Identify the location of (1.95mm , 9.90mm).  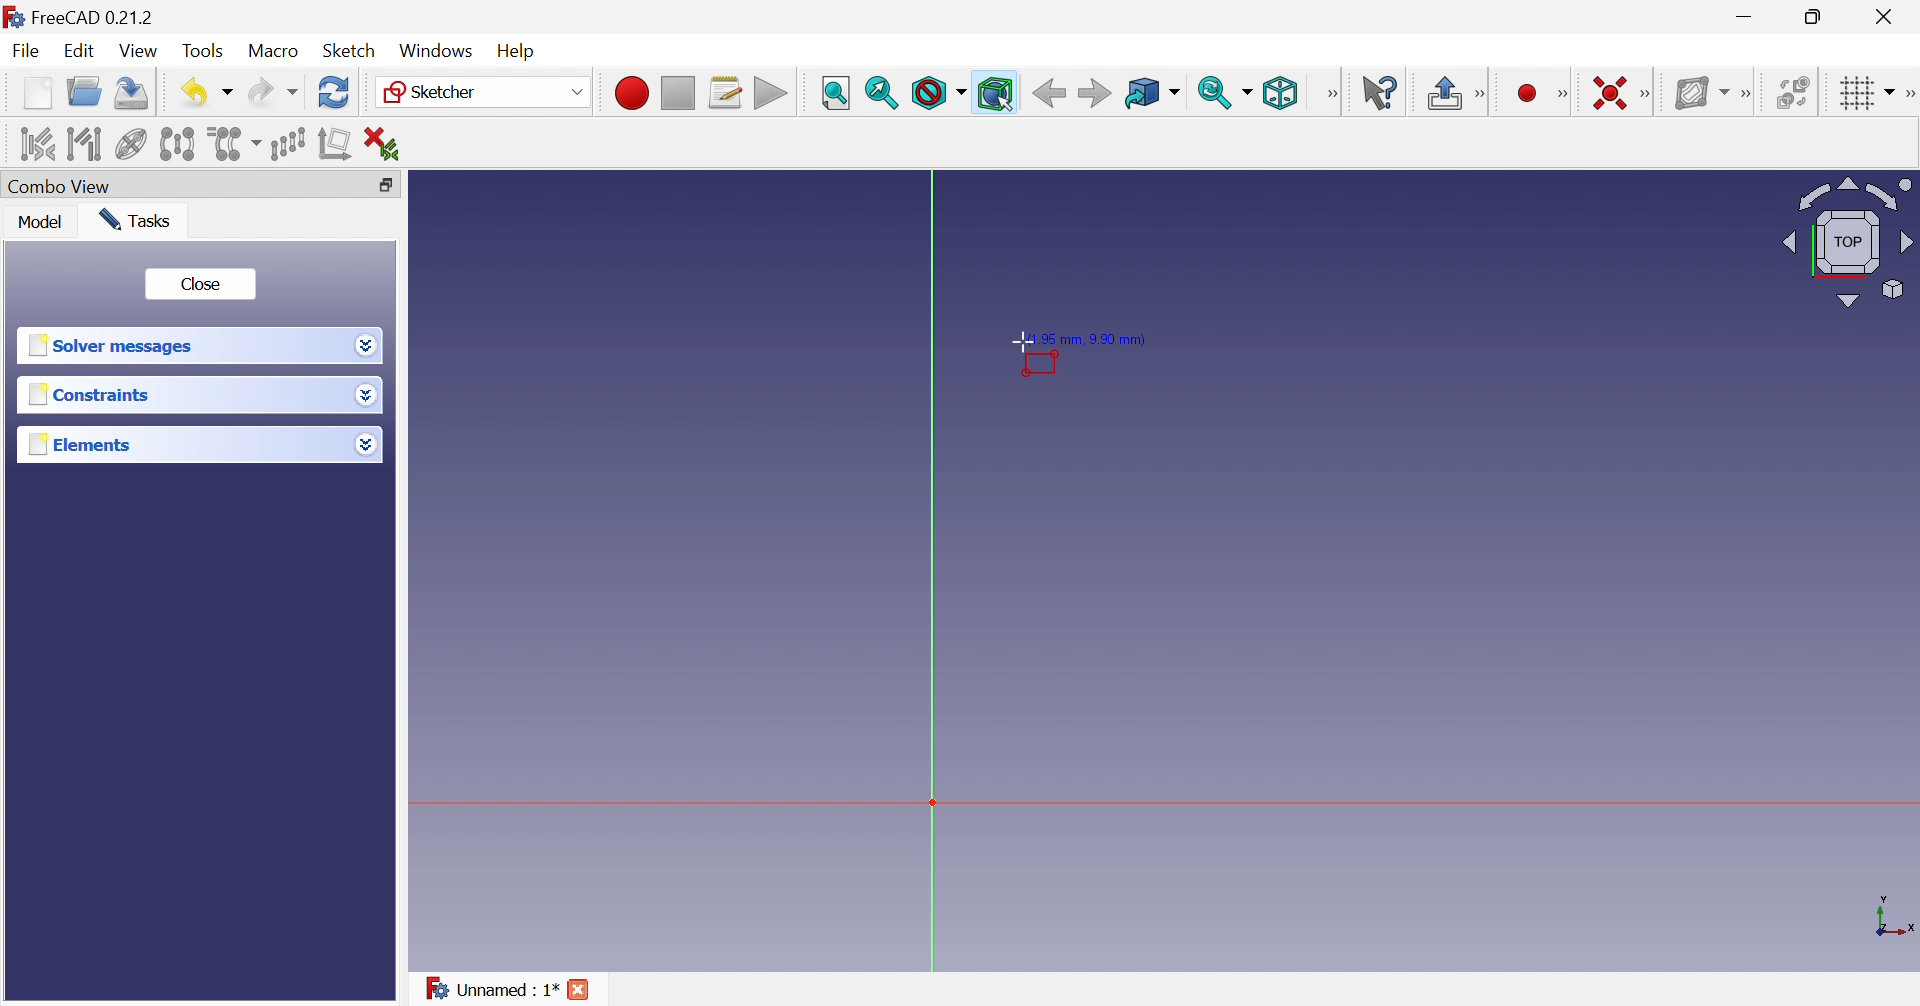
(1087, 340).